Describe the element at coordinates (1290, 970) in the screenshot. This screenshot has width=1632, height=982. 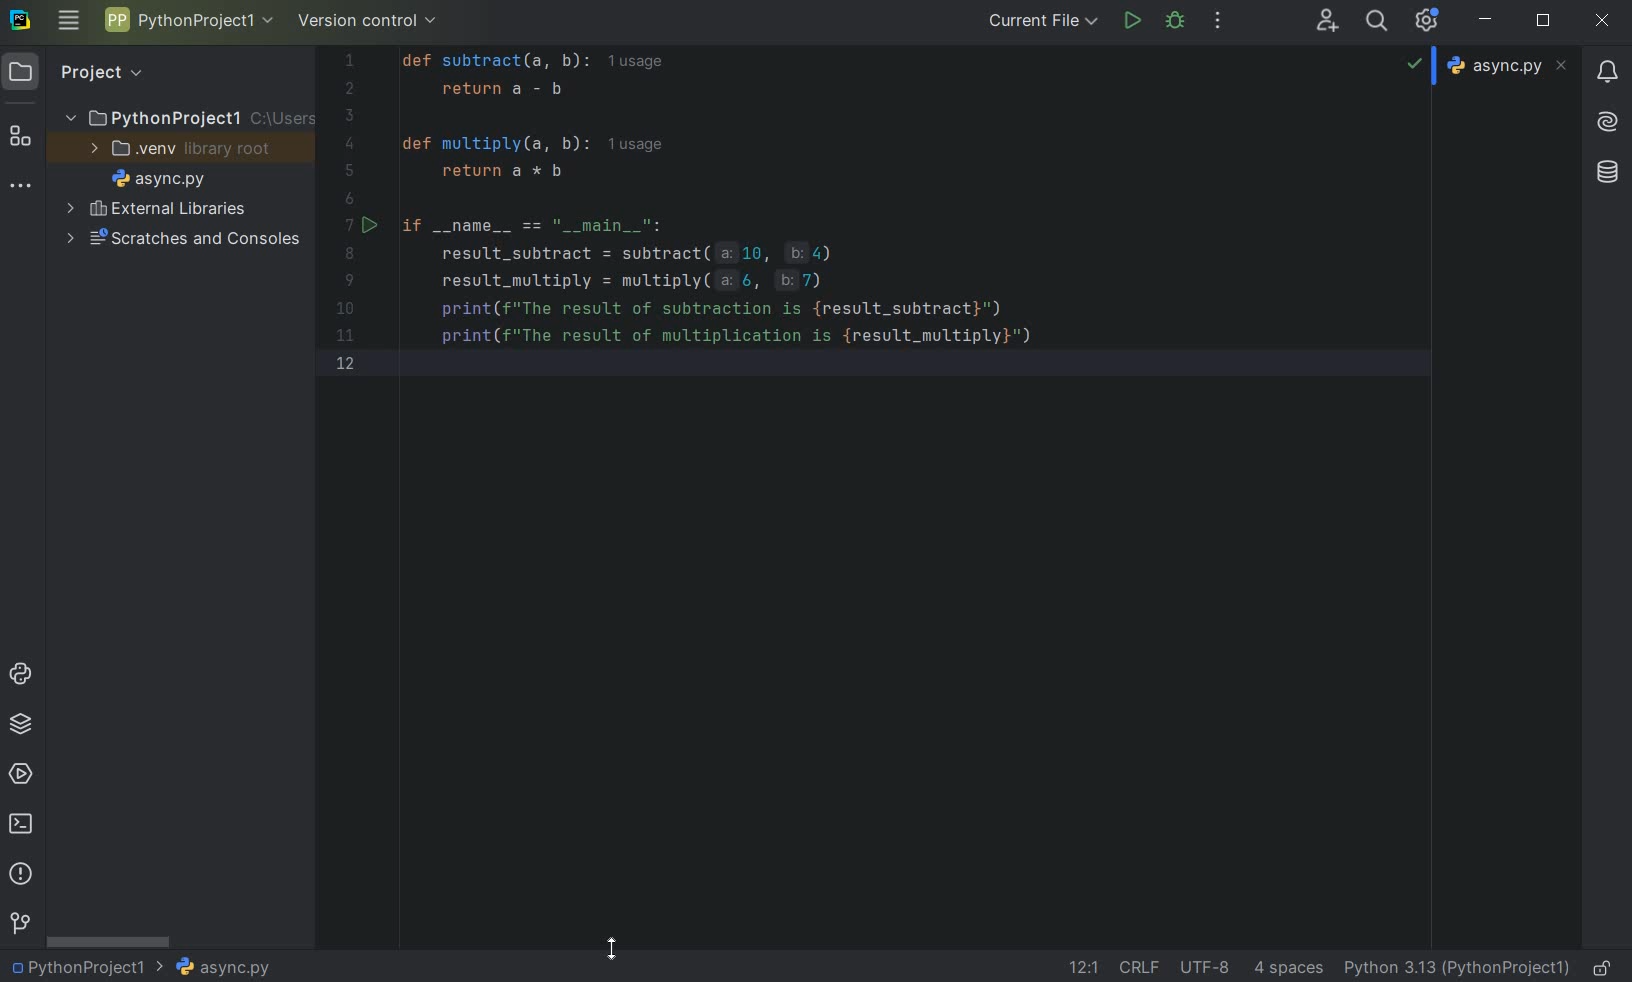
I see `indent` at that location.